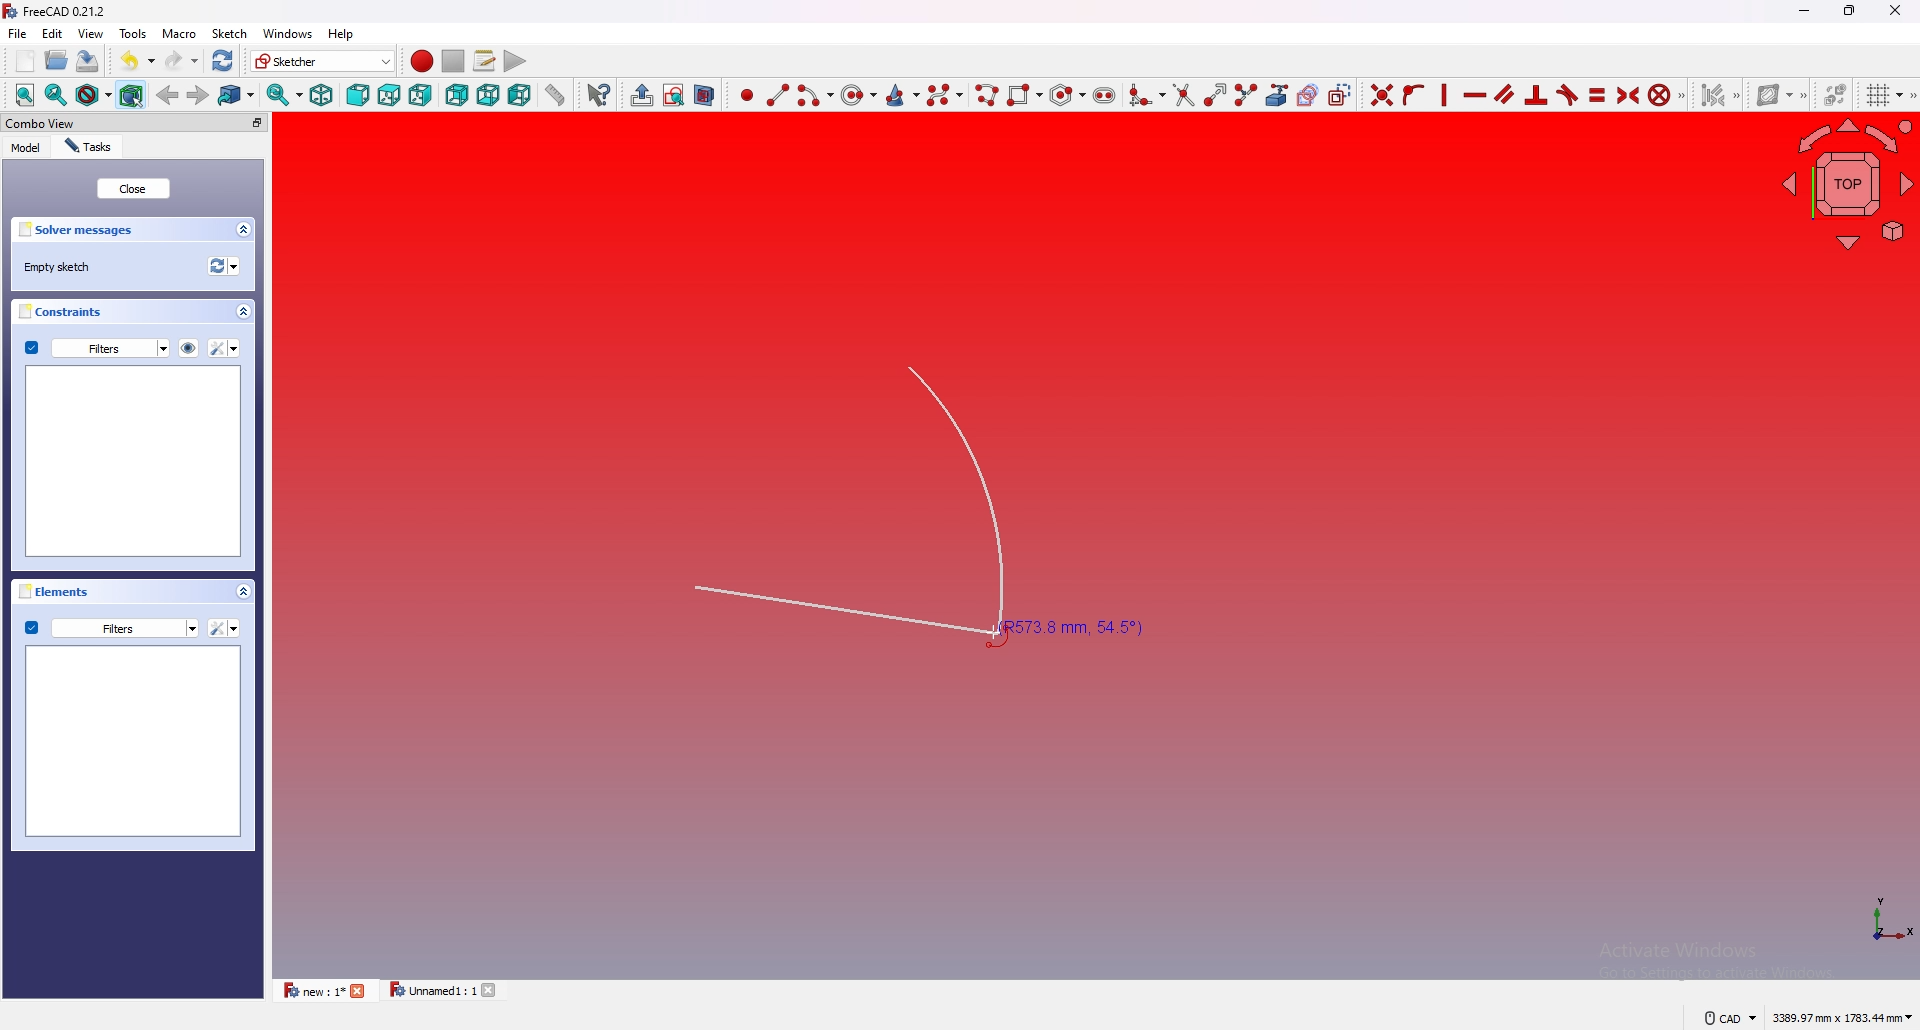 The image size is (1920, 1030). Describe the element at coordinates (68, 311) in the screenshot. I see `constraints` at that location.